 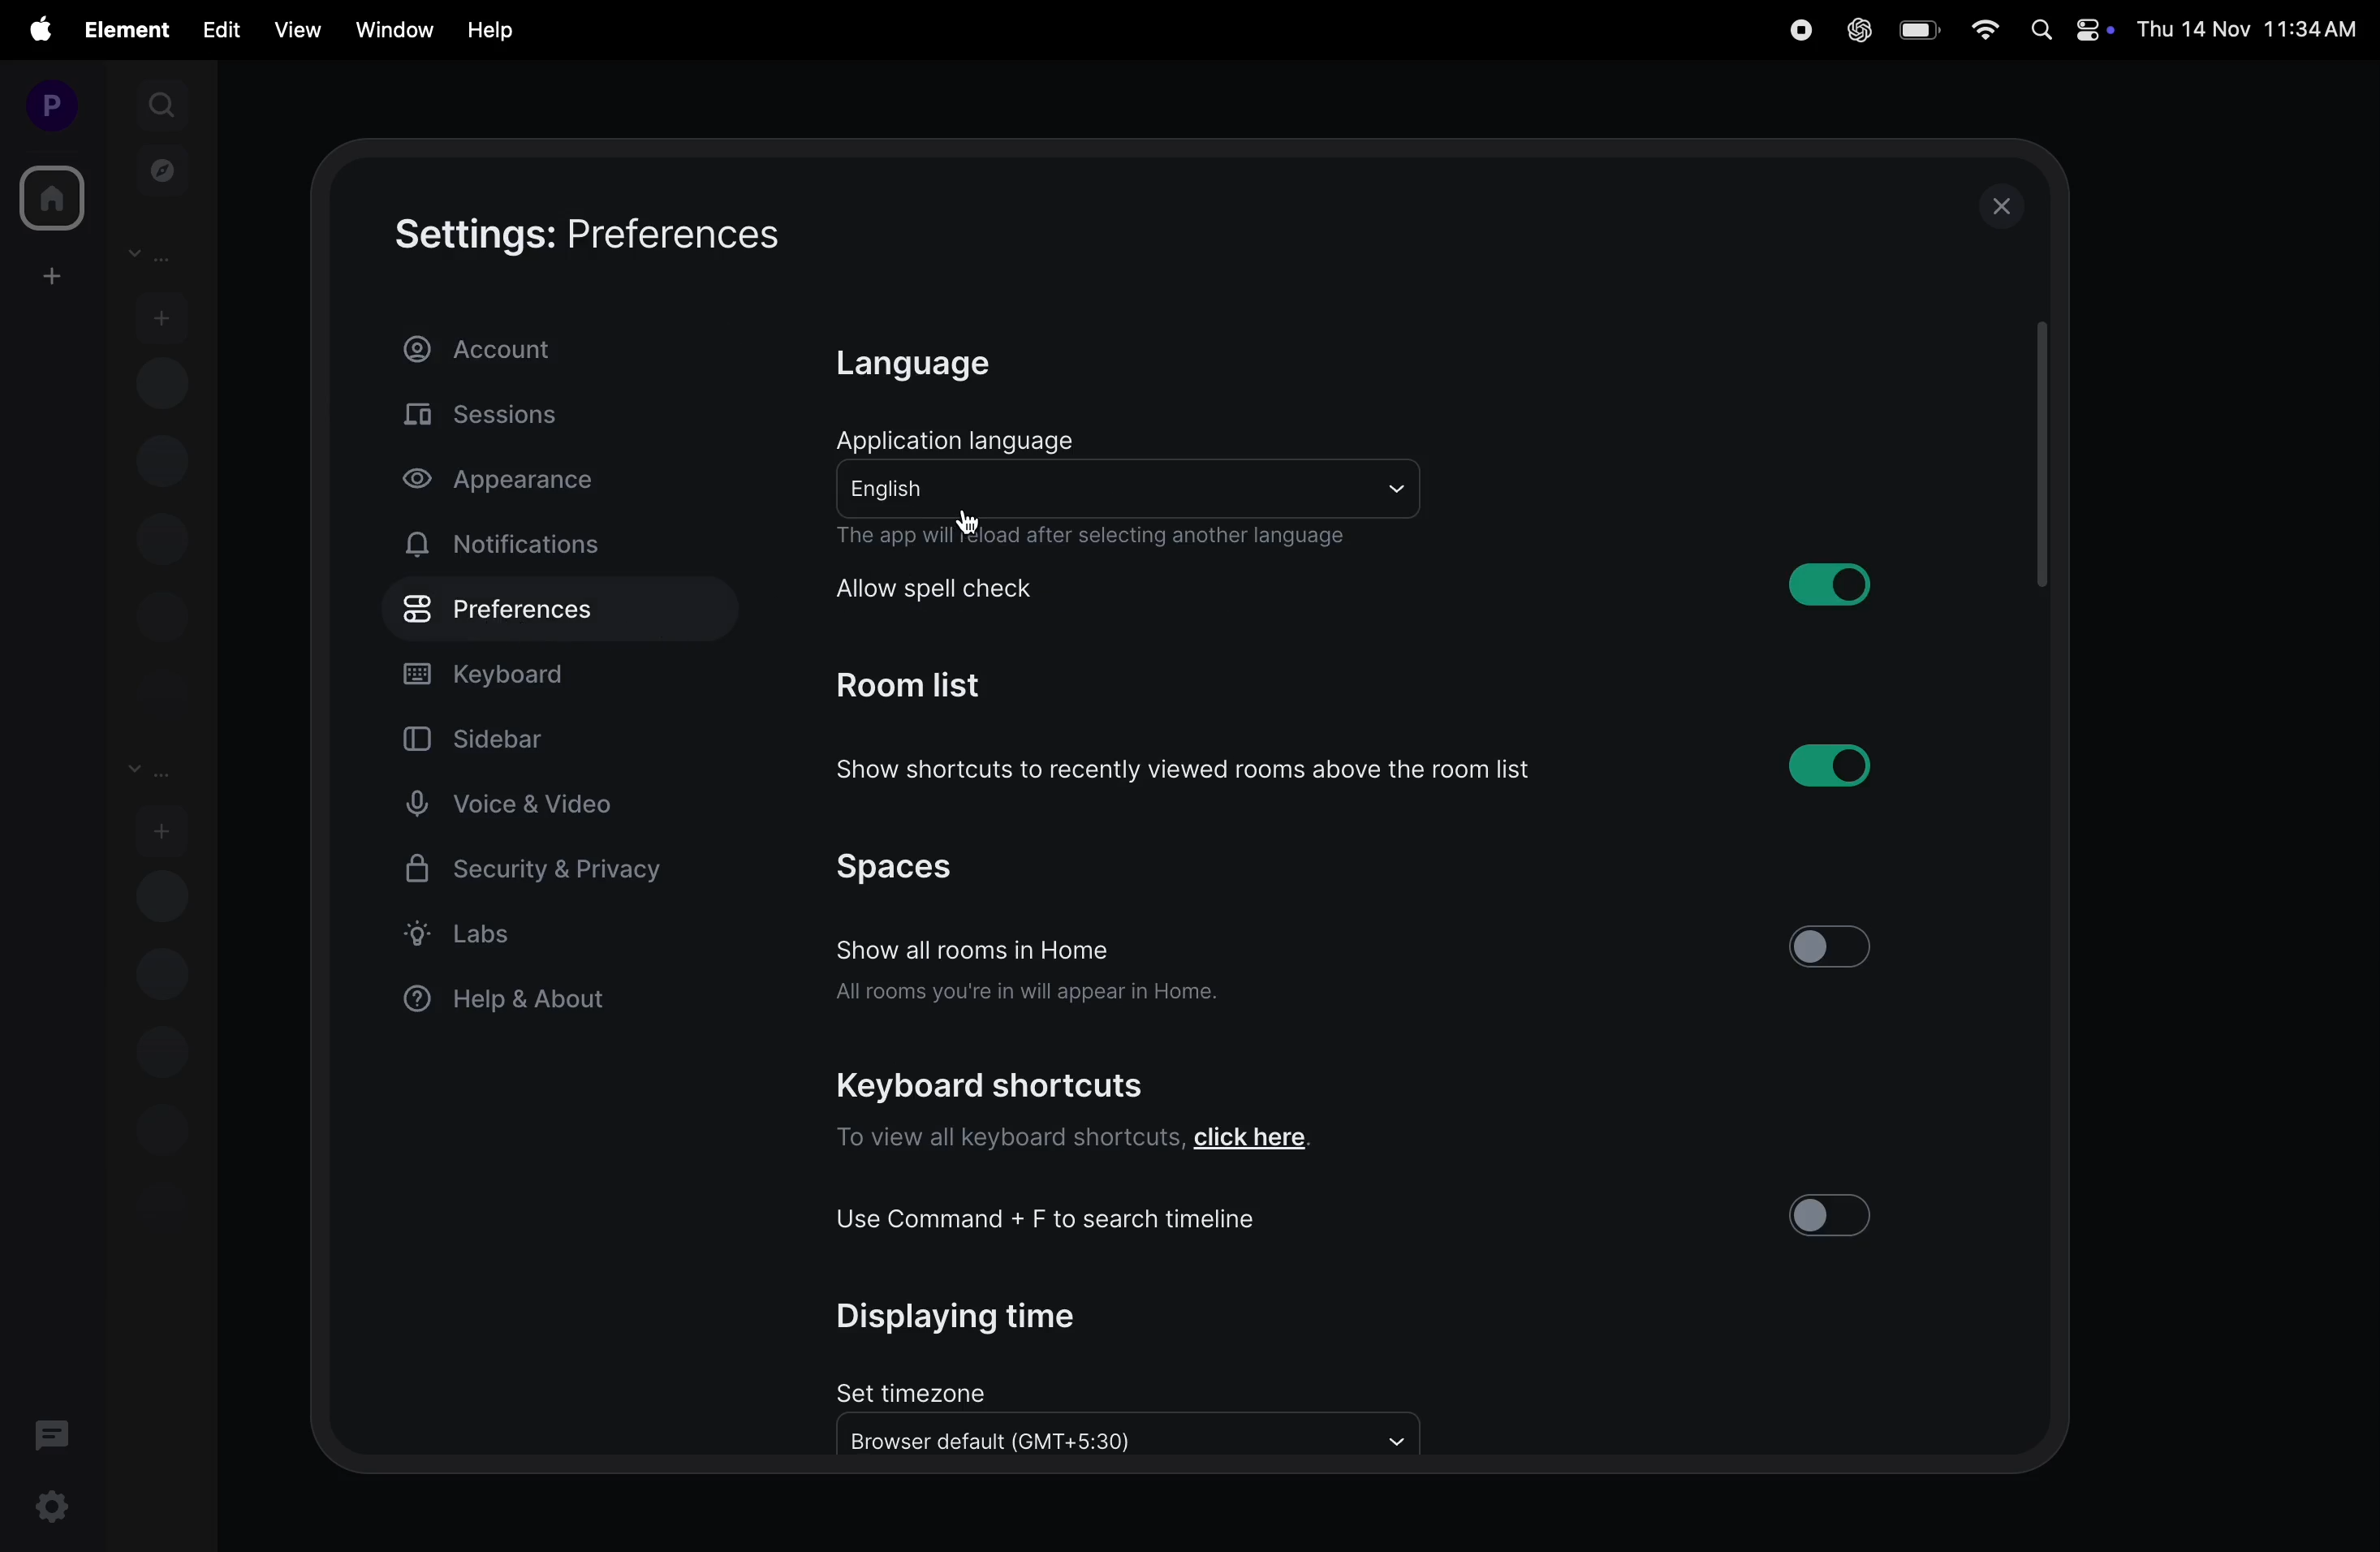 I want to click on add, so click(x=163, y=315).